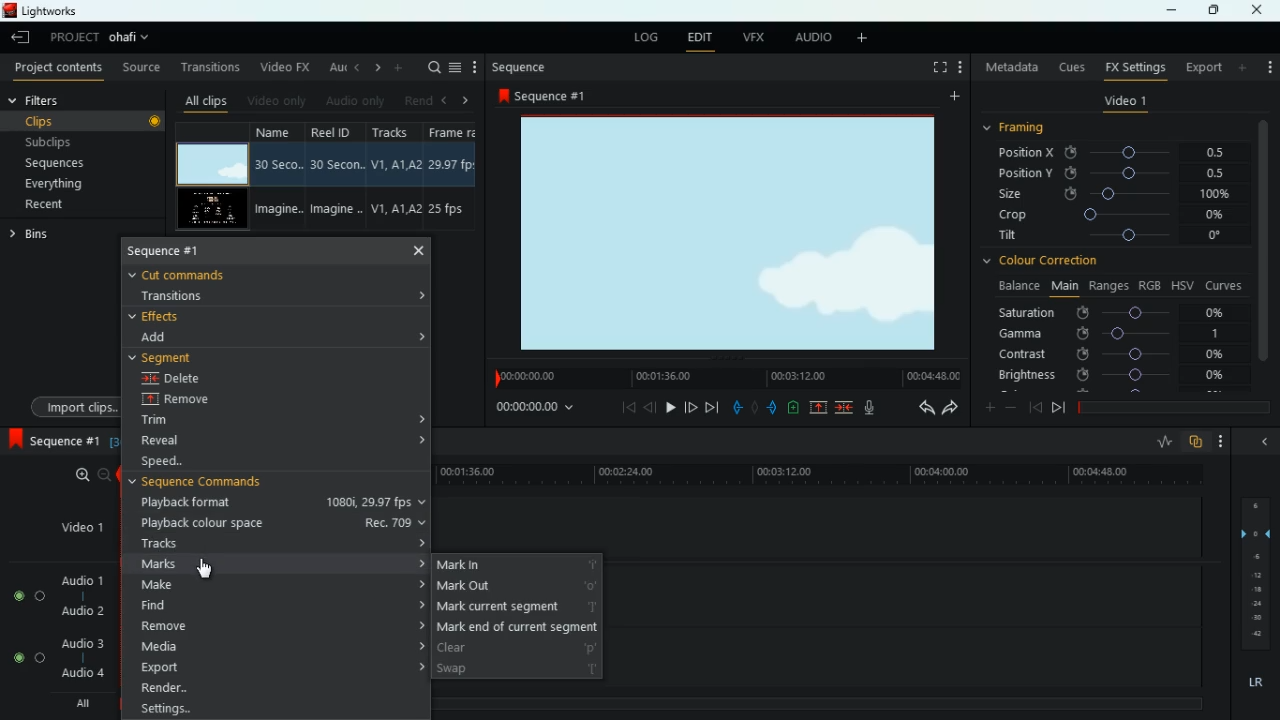 The width and height of the screenshot is (1280, 720). Describe the element at coordinates (283, 67) in the screenshot. I see `video fx` at that location.